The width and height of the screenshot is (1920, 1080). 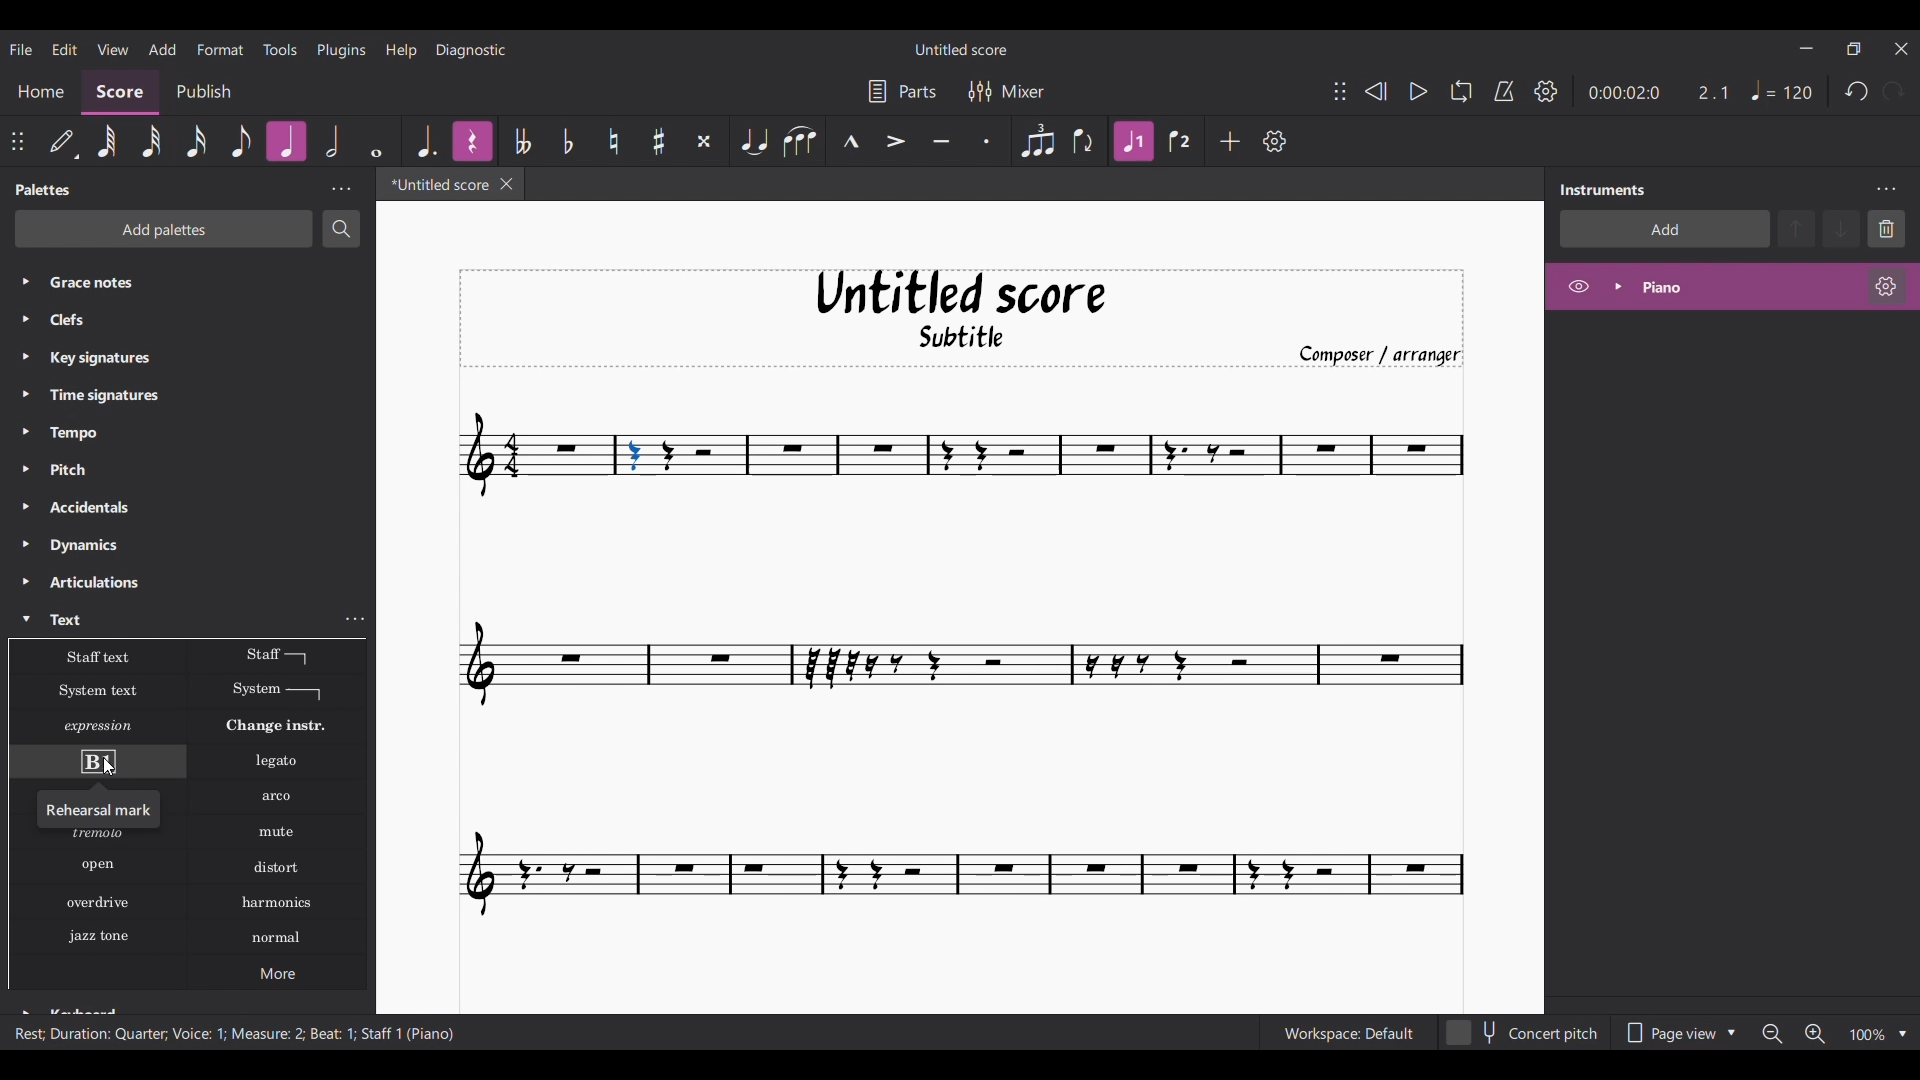 I want to click on Staccato, so click(x=985, y=142).